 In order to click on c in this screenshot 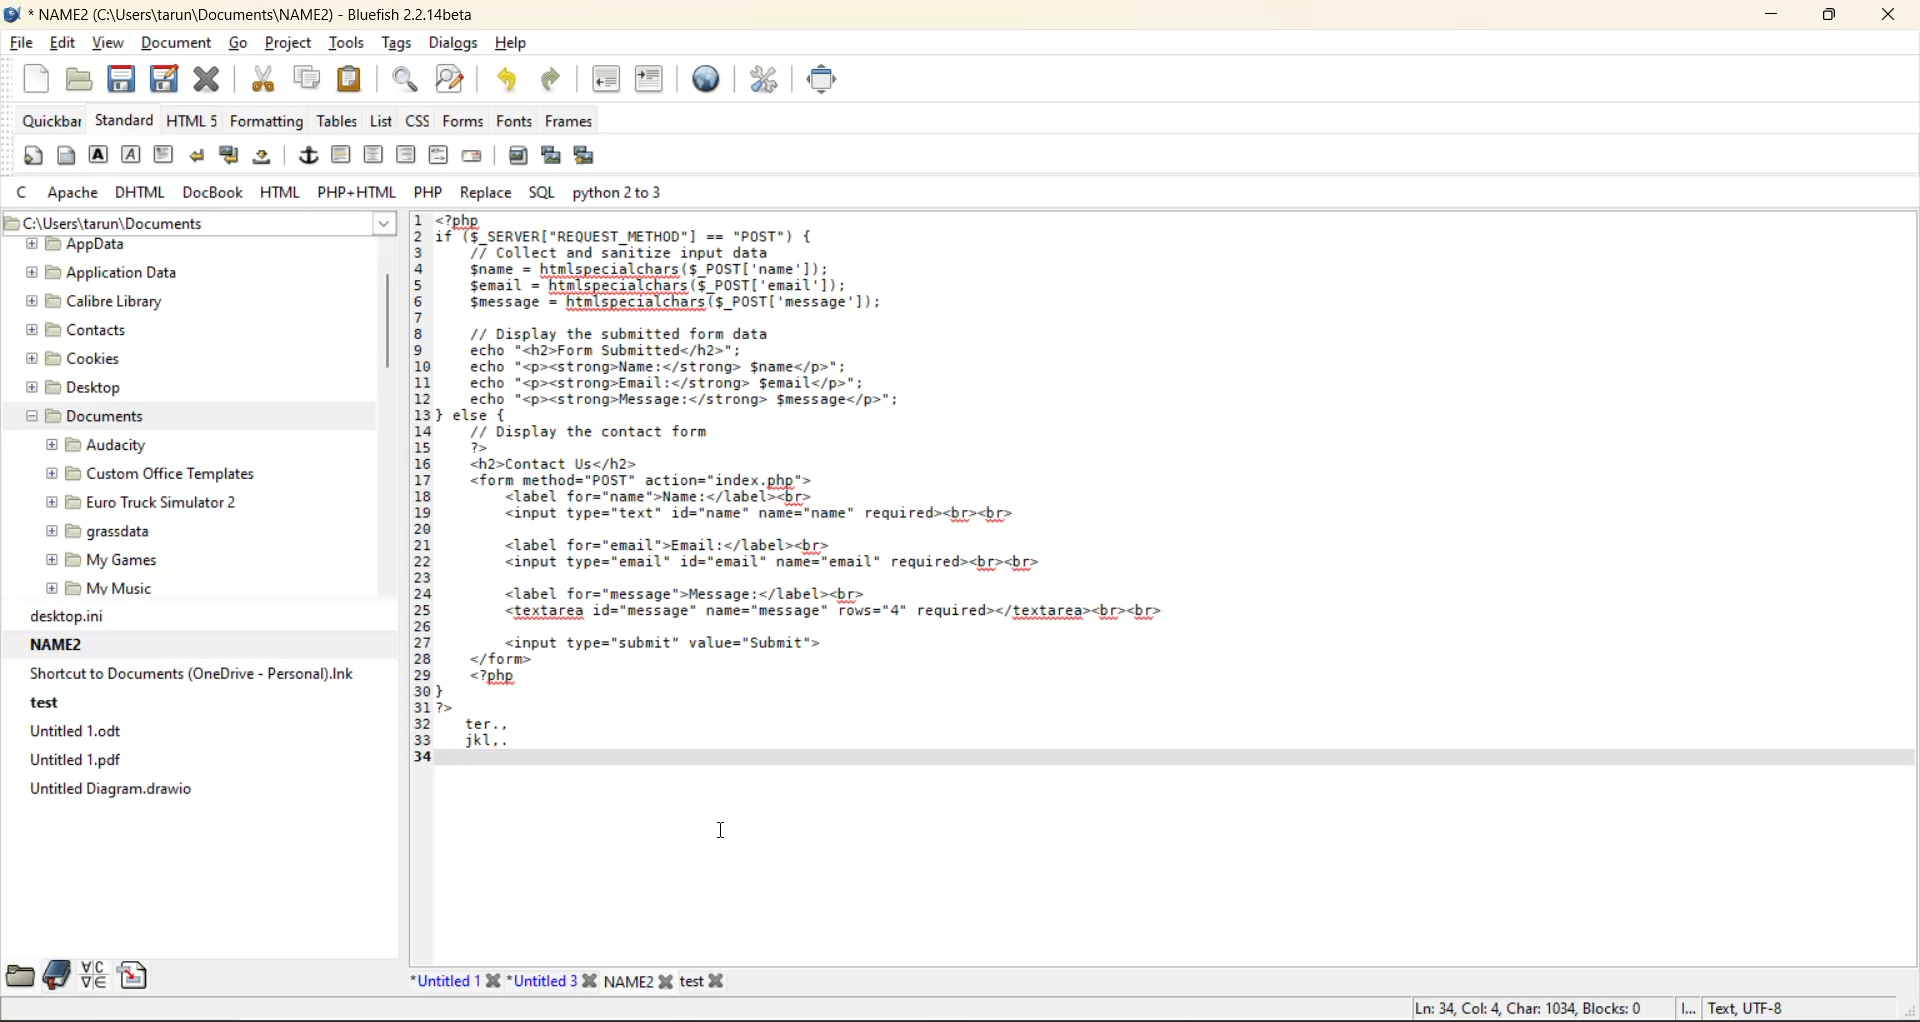, I will do `click(24, 191)`.